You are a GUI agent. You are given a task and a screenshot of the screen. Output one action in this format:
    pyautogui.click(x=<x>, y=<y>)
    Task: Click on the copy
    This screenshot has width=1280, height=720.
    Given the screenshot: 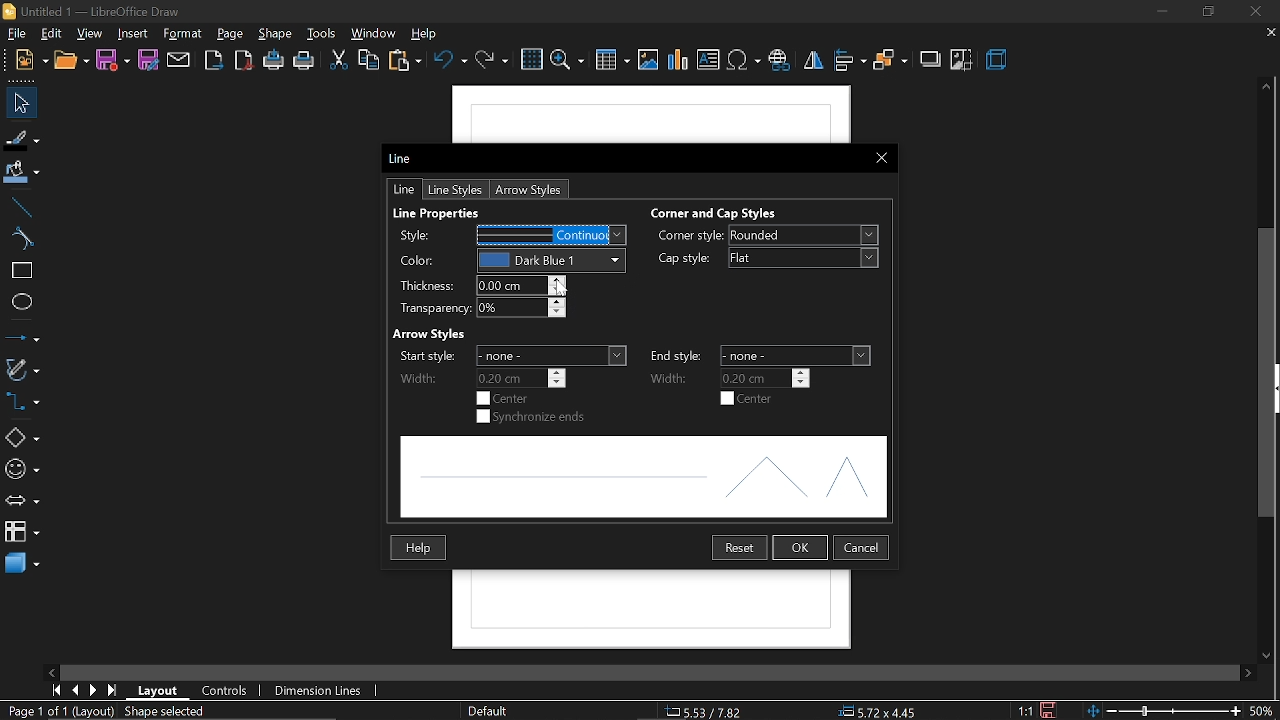 What is the action you would take?
    pyautogui.click(x=369, y=59)
    